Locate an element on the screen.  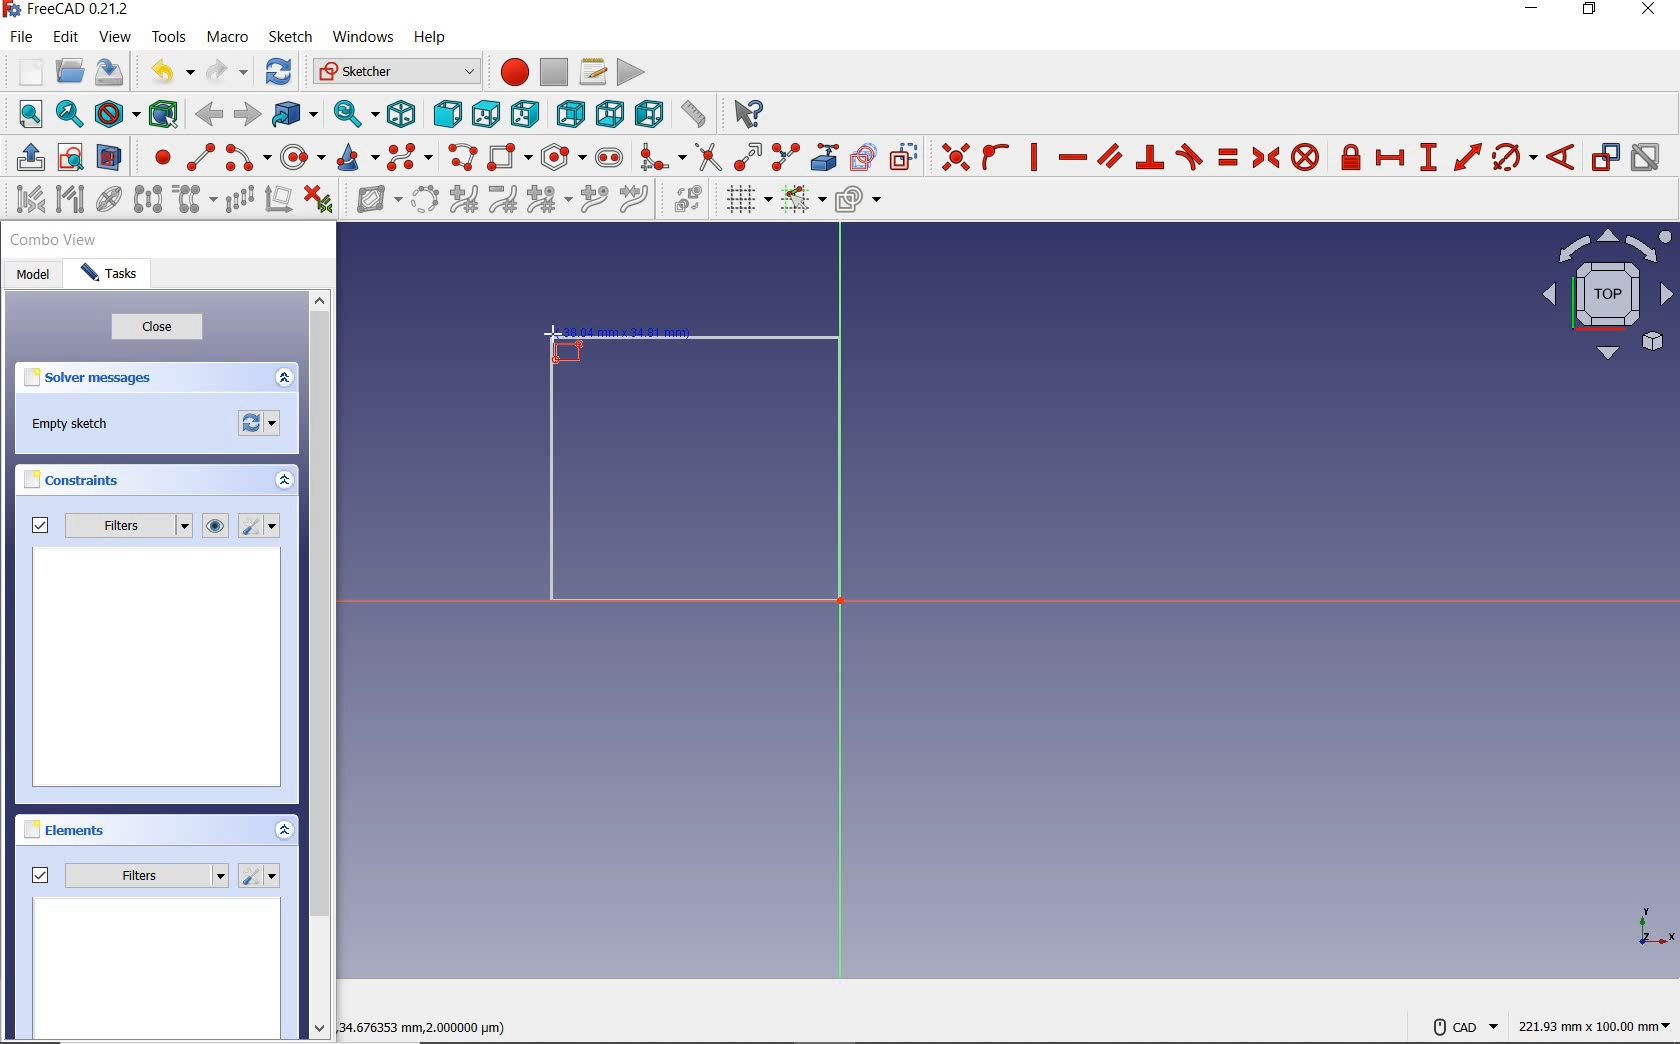
rectangular array is located at coordinates (240, 200).